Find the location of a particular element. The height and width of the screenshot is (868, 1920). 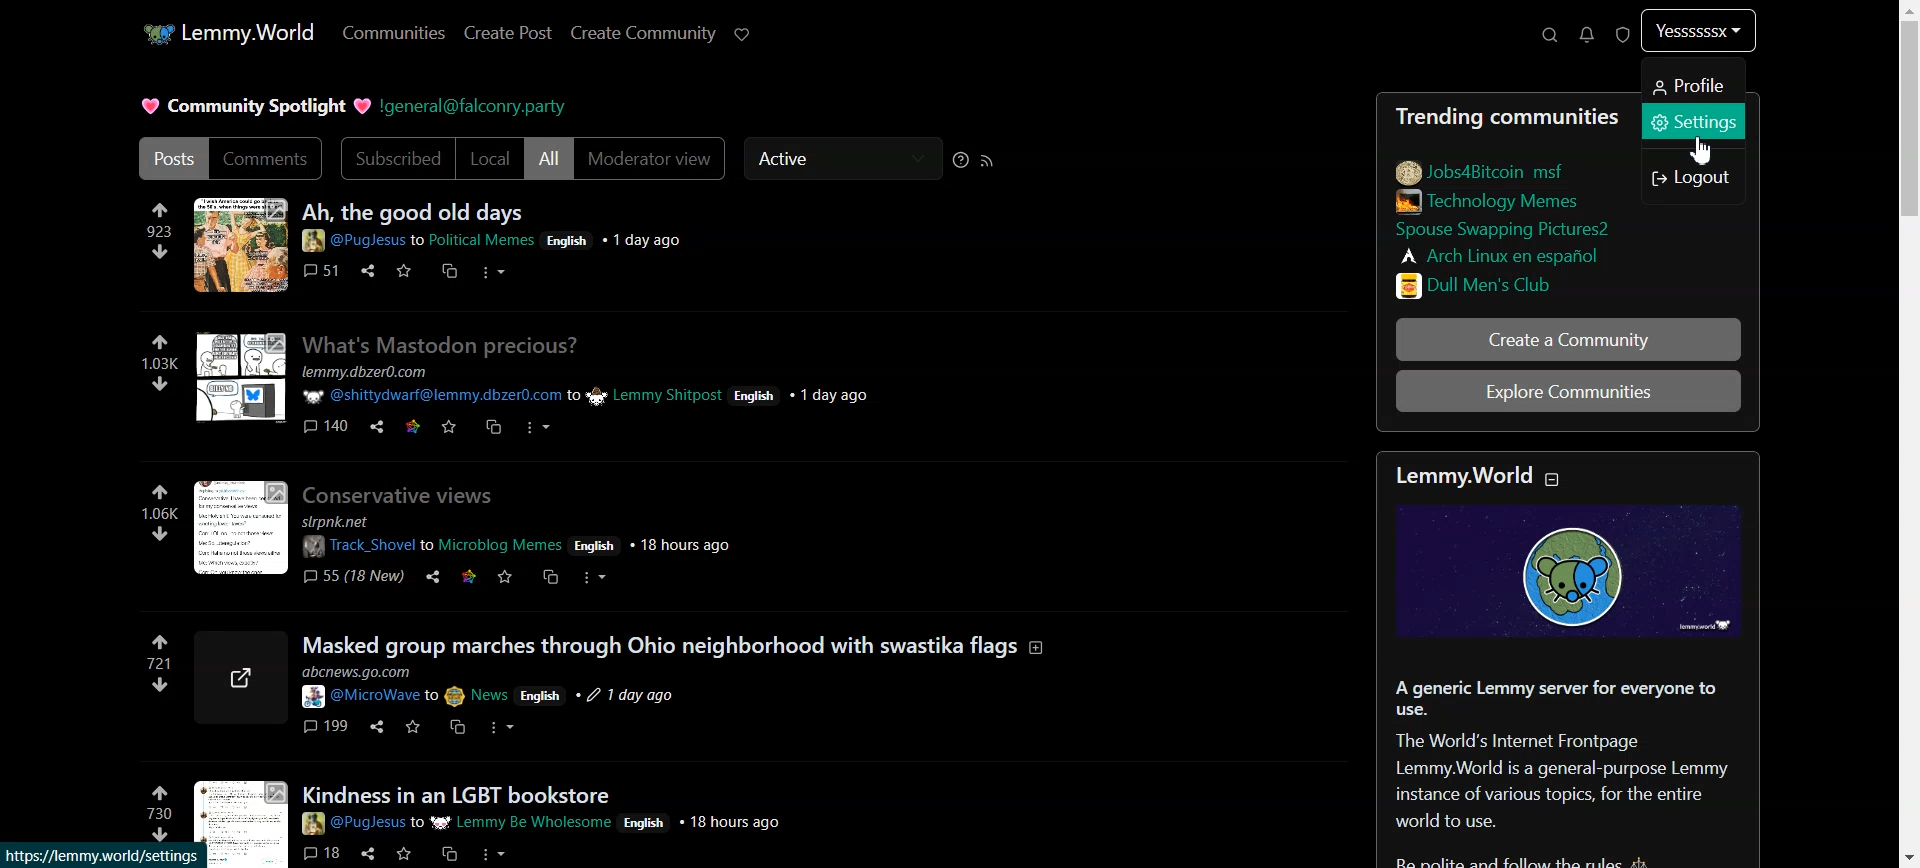

Comments is located at coordinates (267, 159).